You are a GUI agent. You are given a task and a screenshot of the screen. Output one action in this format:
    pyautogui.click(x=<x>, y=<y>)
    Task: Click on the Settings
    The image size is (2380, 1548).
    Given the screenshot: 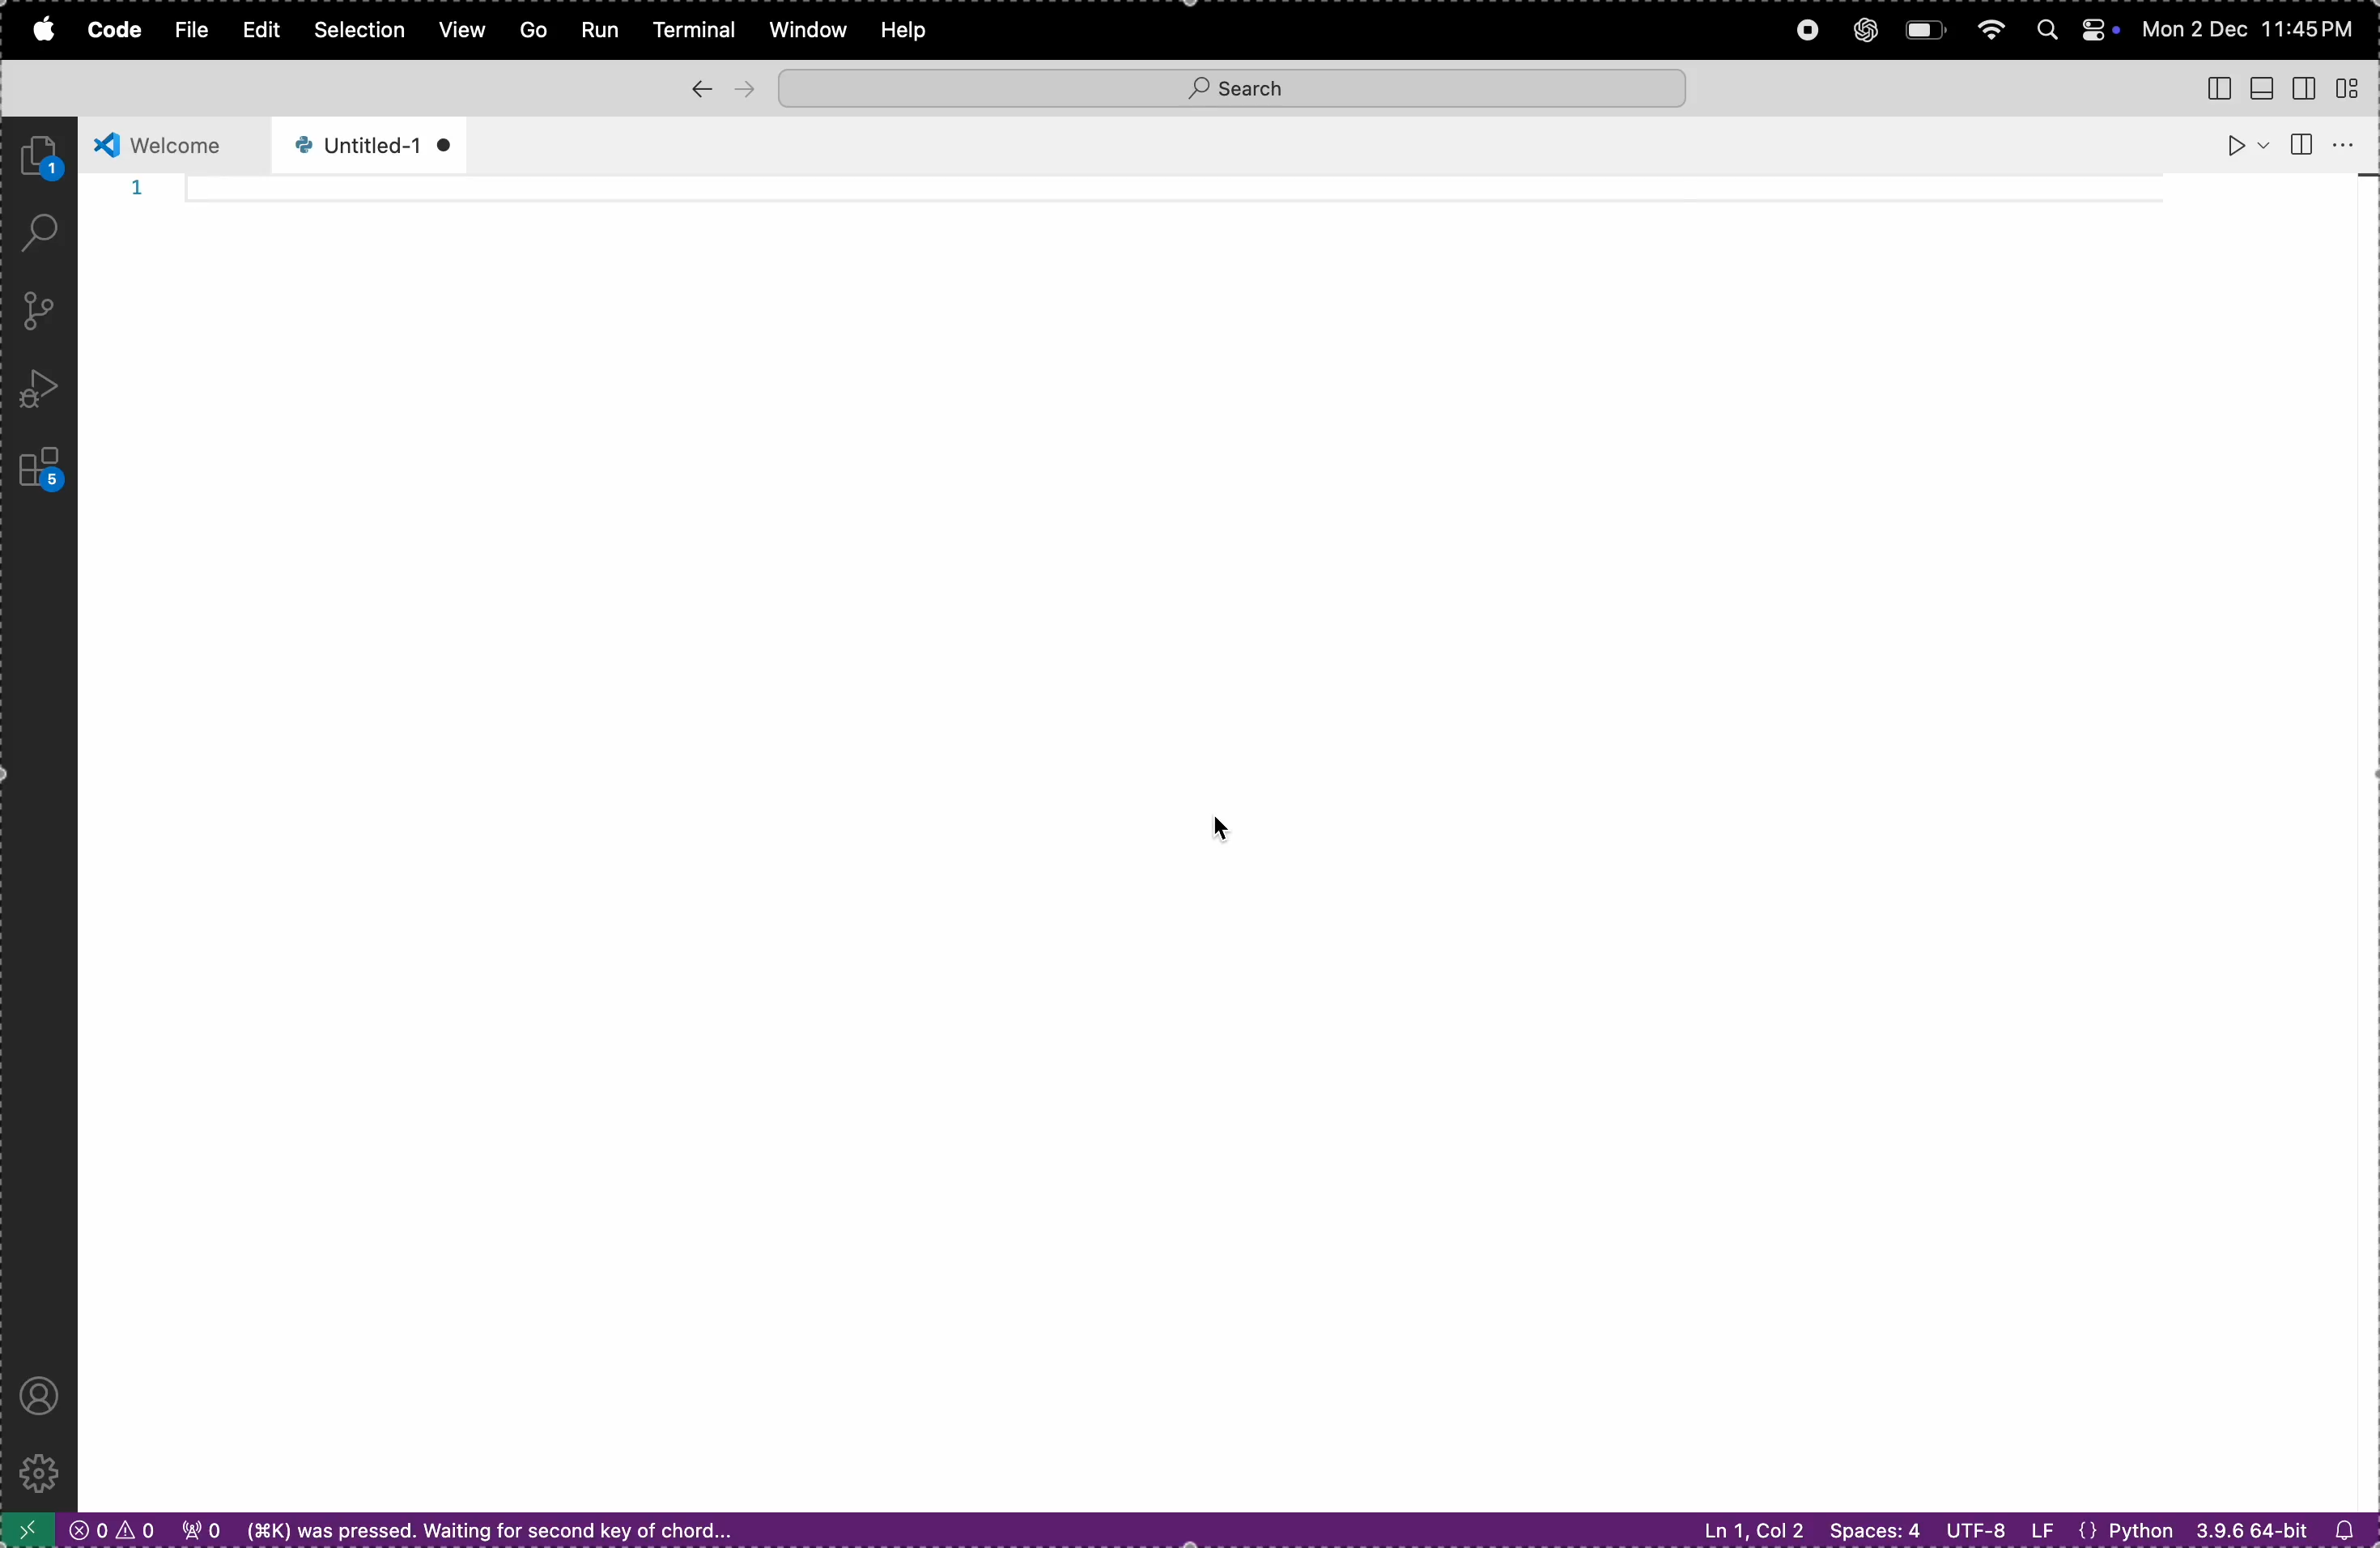 What is the action you would take?
    pyautogui.click(x=37, y=1473)
    